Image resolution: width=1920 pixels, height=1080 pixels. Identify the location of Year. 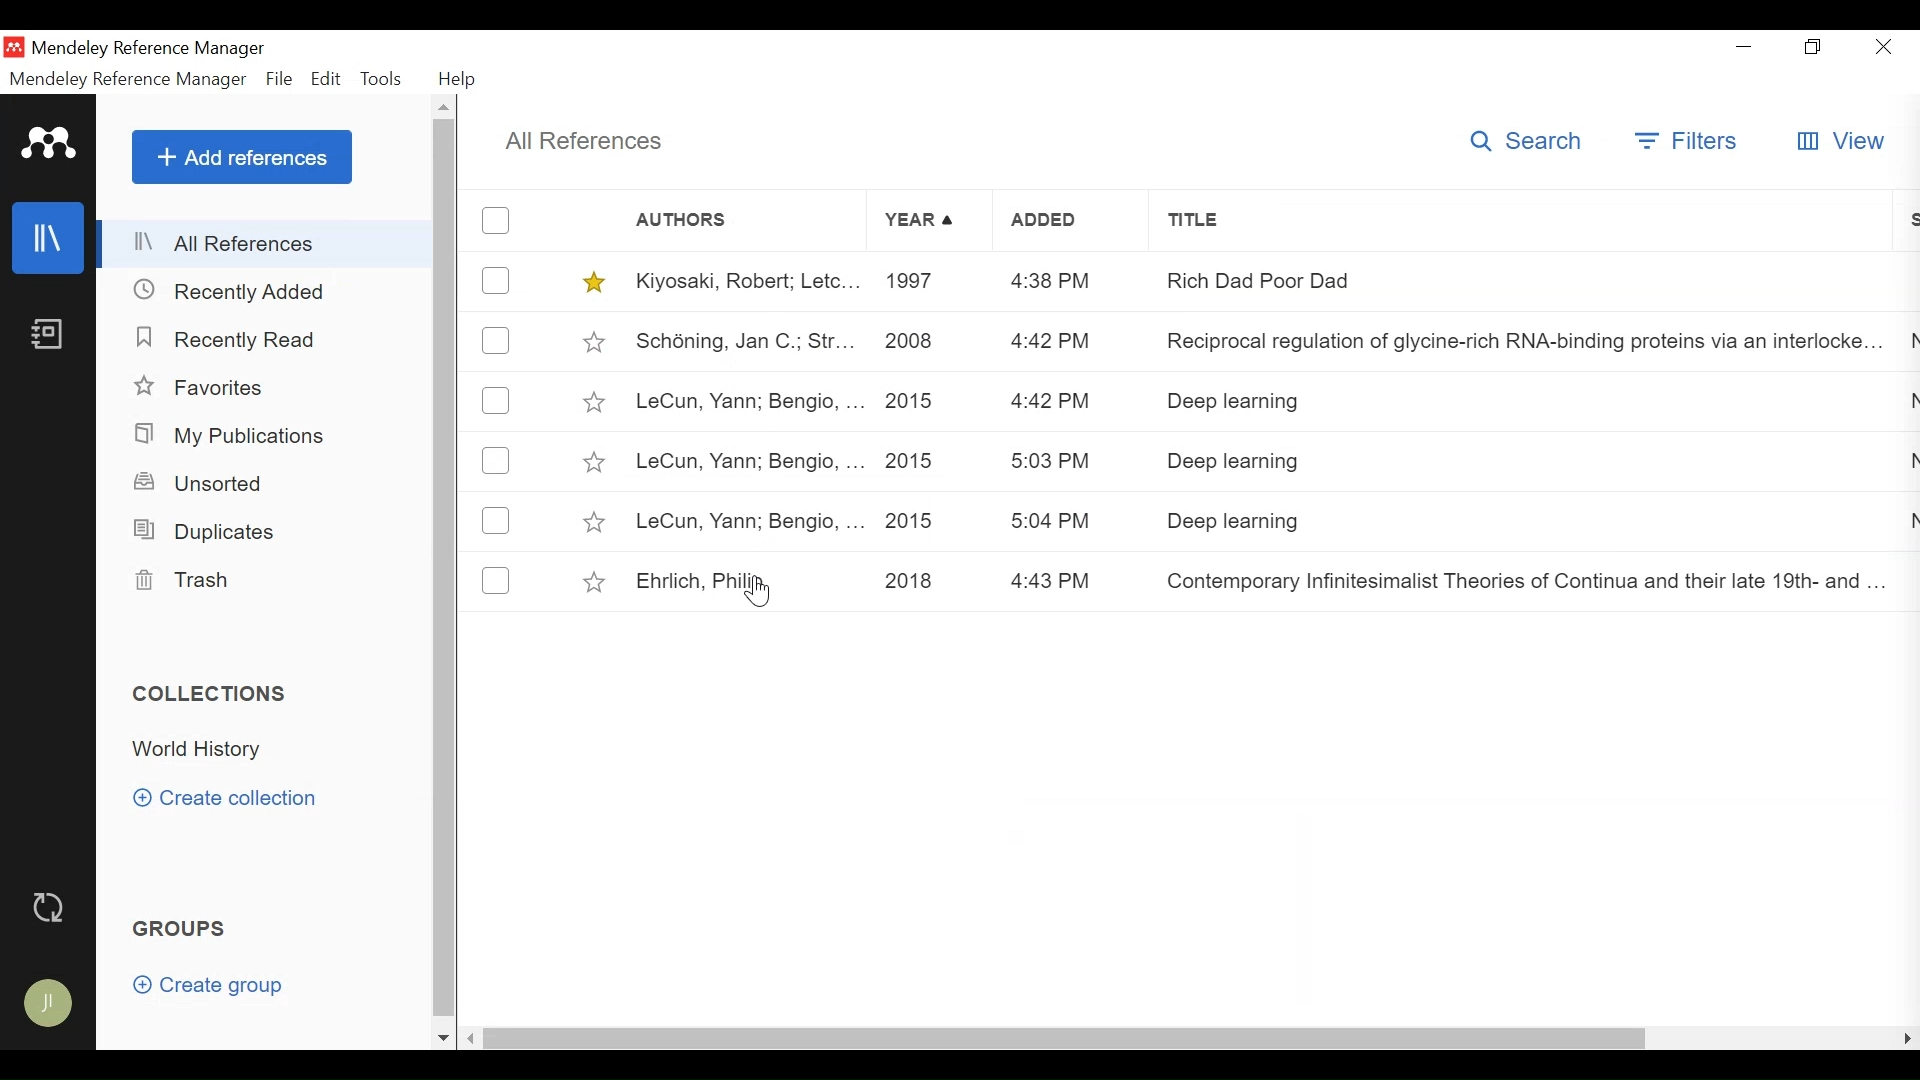
(923, 221).